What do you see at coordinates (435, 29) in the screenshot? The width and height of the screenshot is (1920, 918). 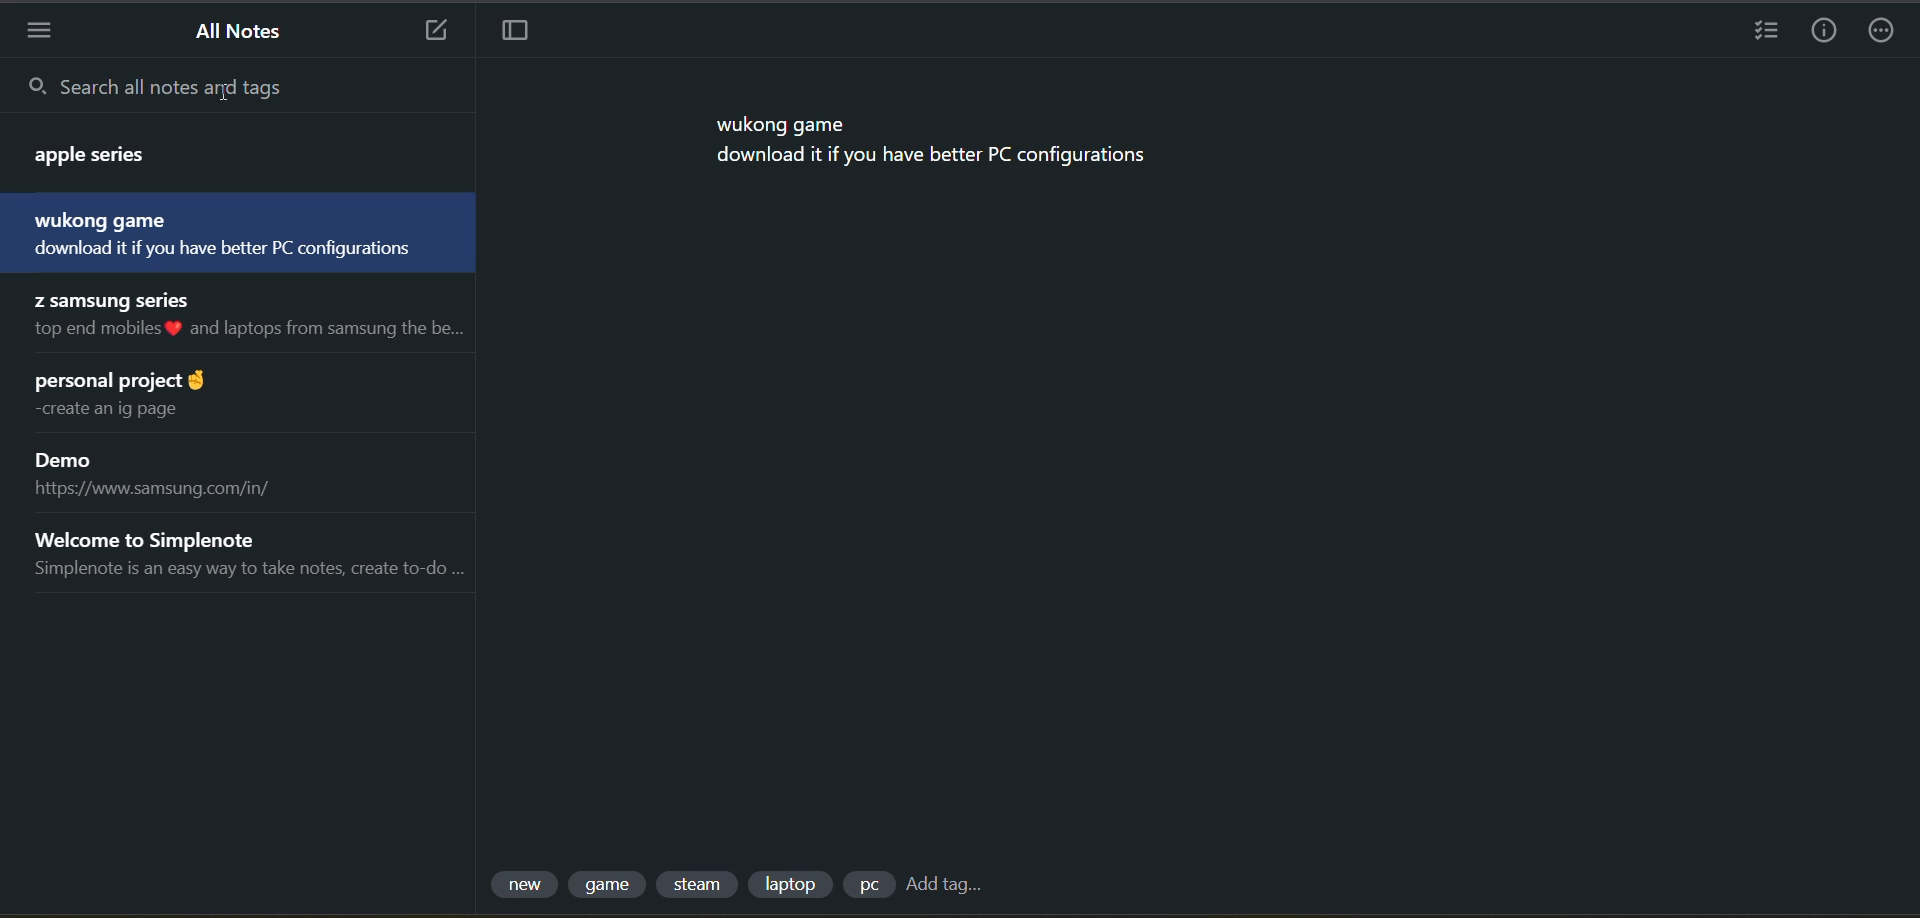 I see `new note` at bounding box center [435, 29].